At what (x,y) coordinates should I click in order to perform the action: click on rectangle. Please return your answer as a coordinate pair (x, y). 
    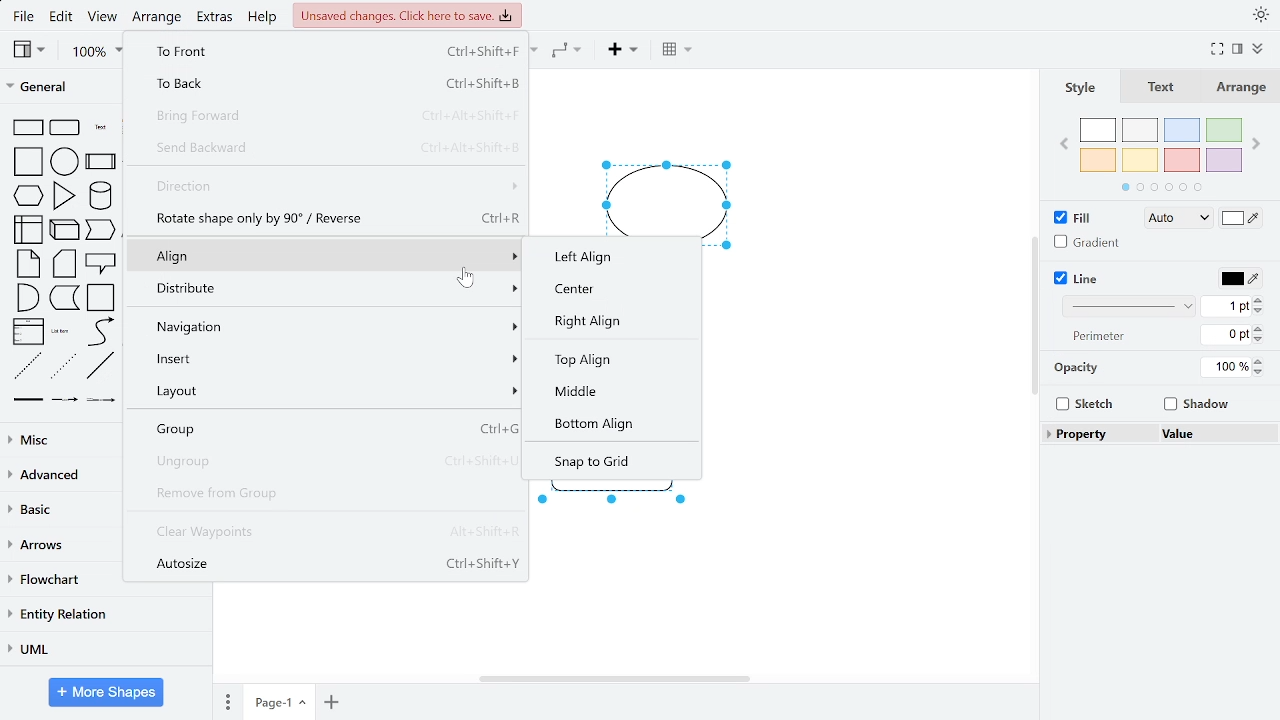
    Looking at the image, I should click on (29, 127).